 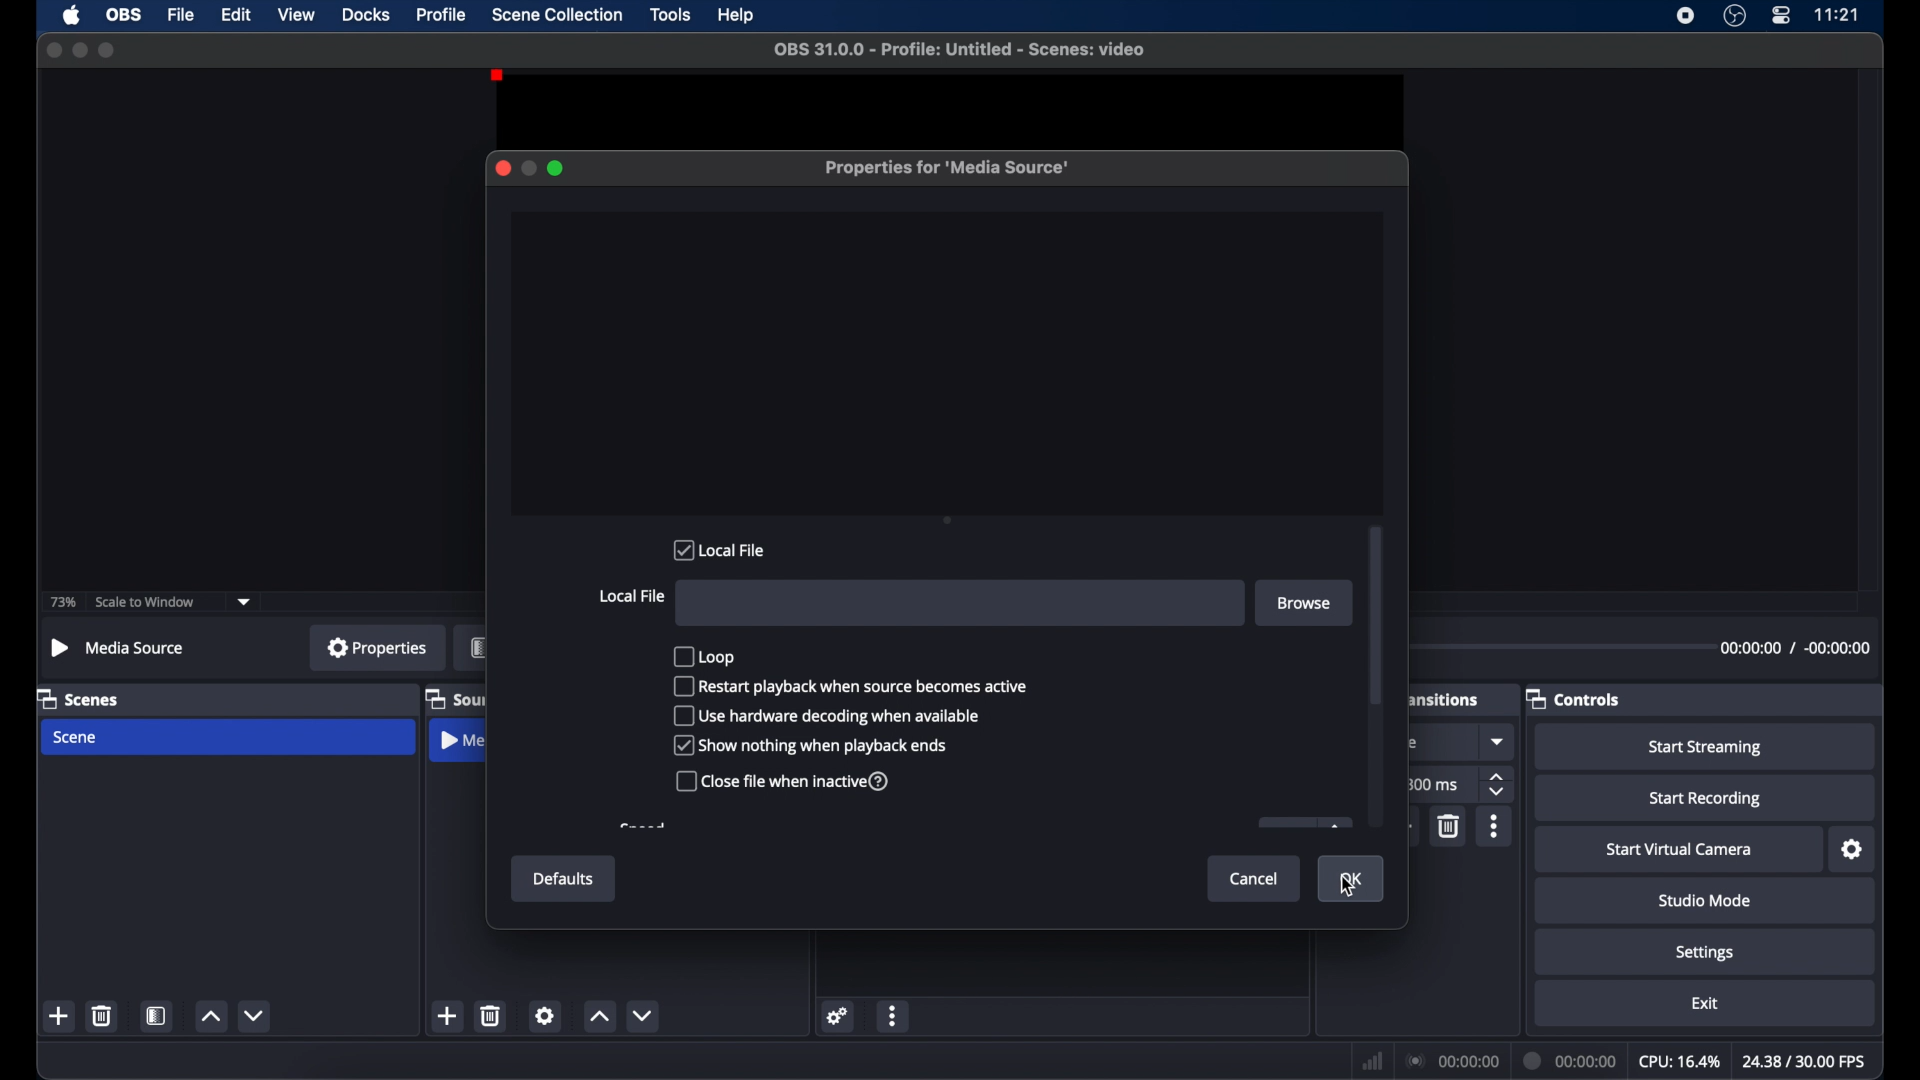 I want to click on close, so click(x=502, y=168).